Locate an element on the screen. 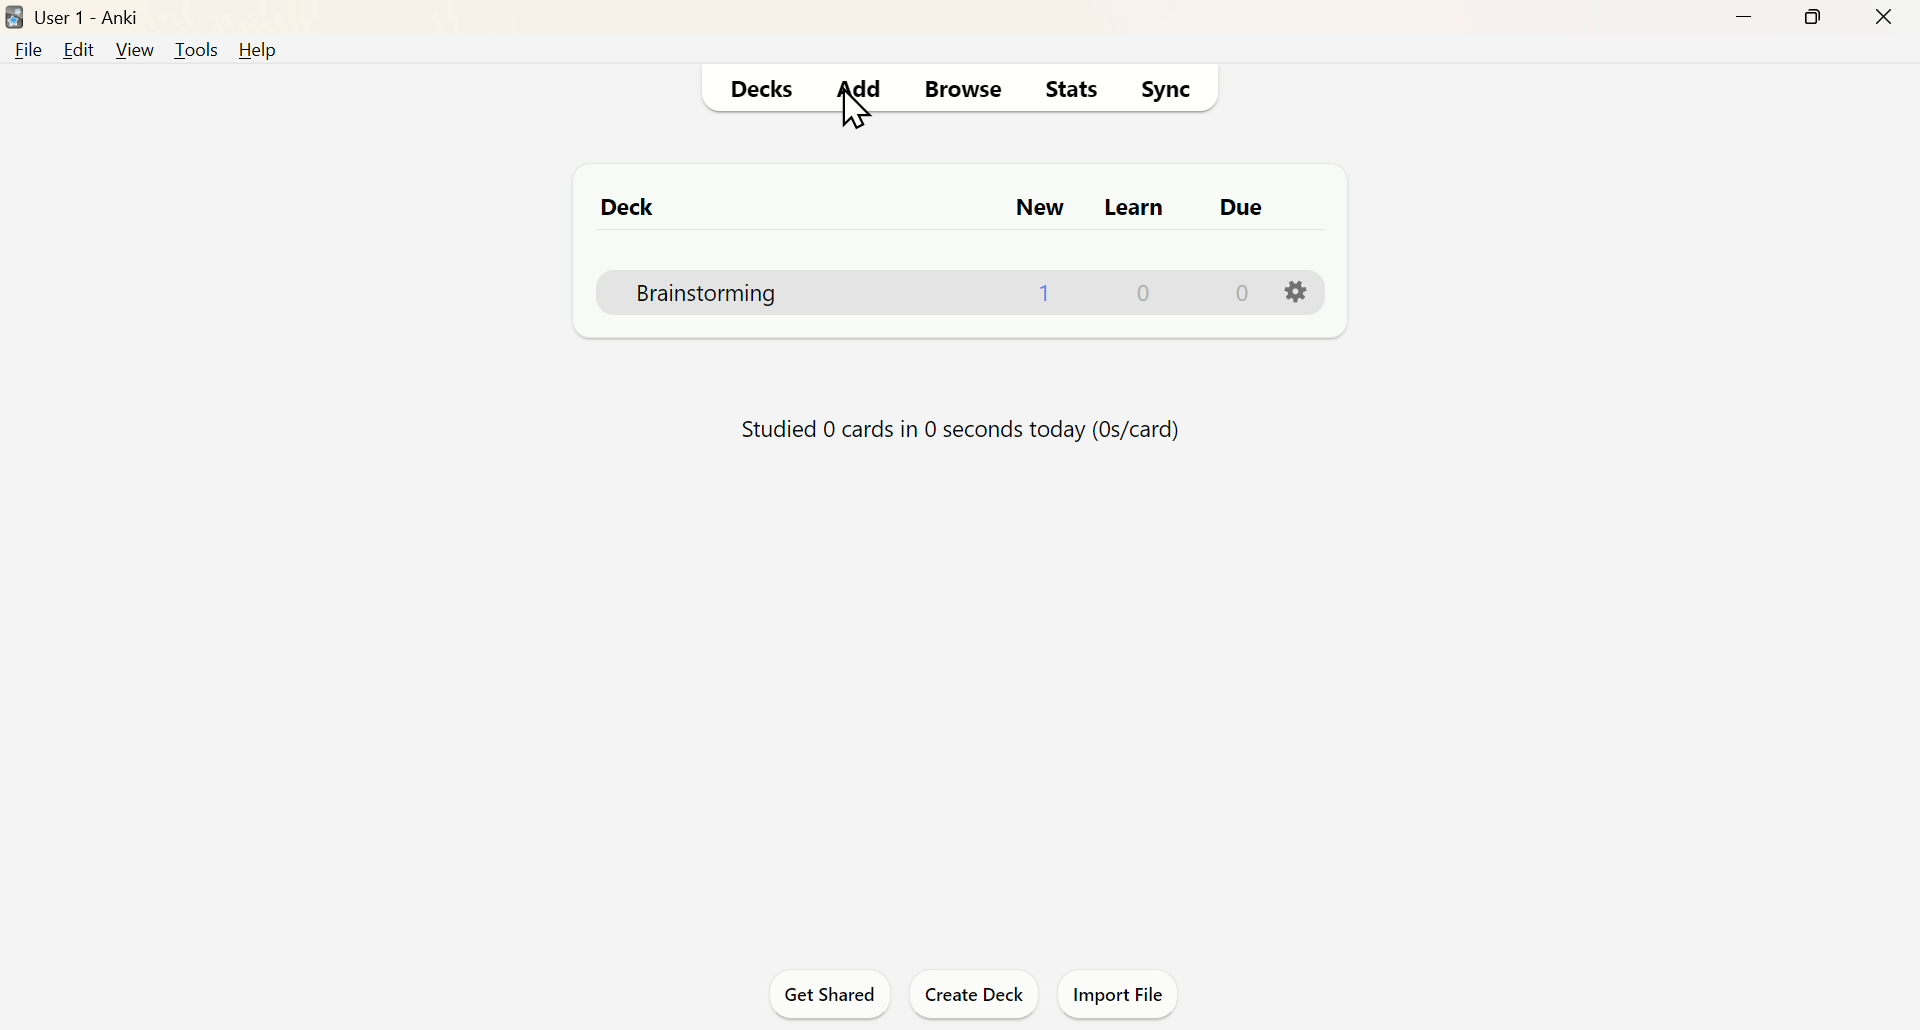 The image size is (1920, 1030). Add is located at coordinates (863, 88).